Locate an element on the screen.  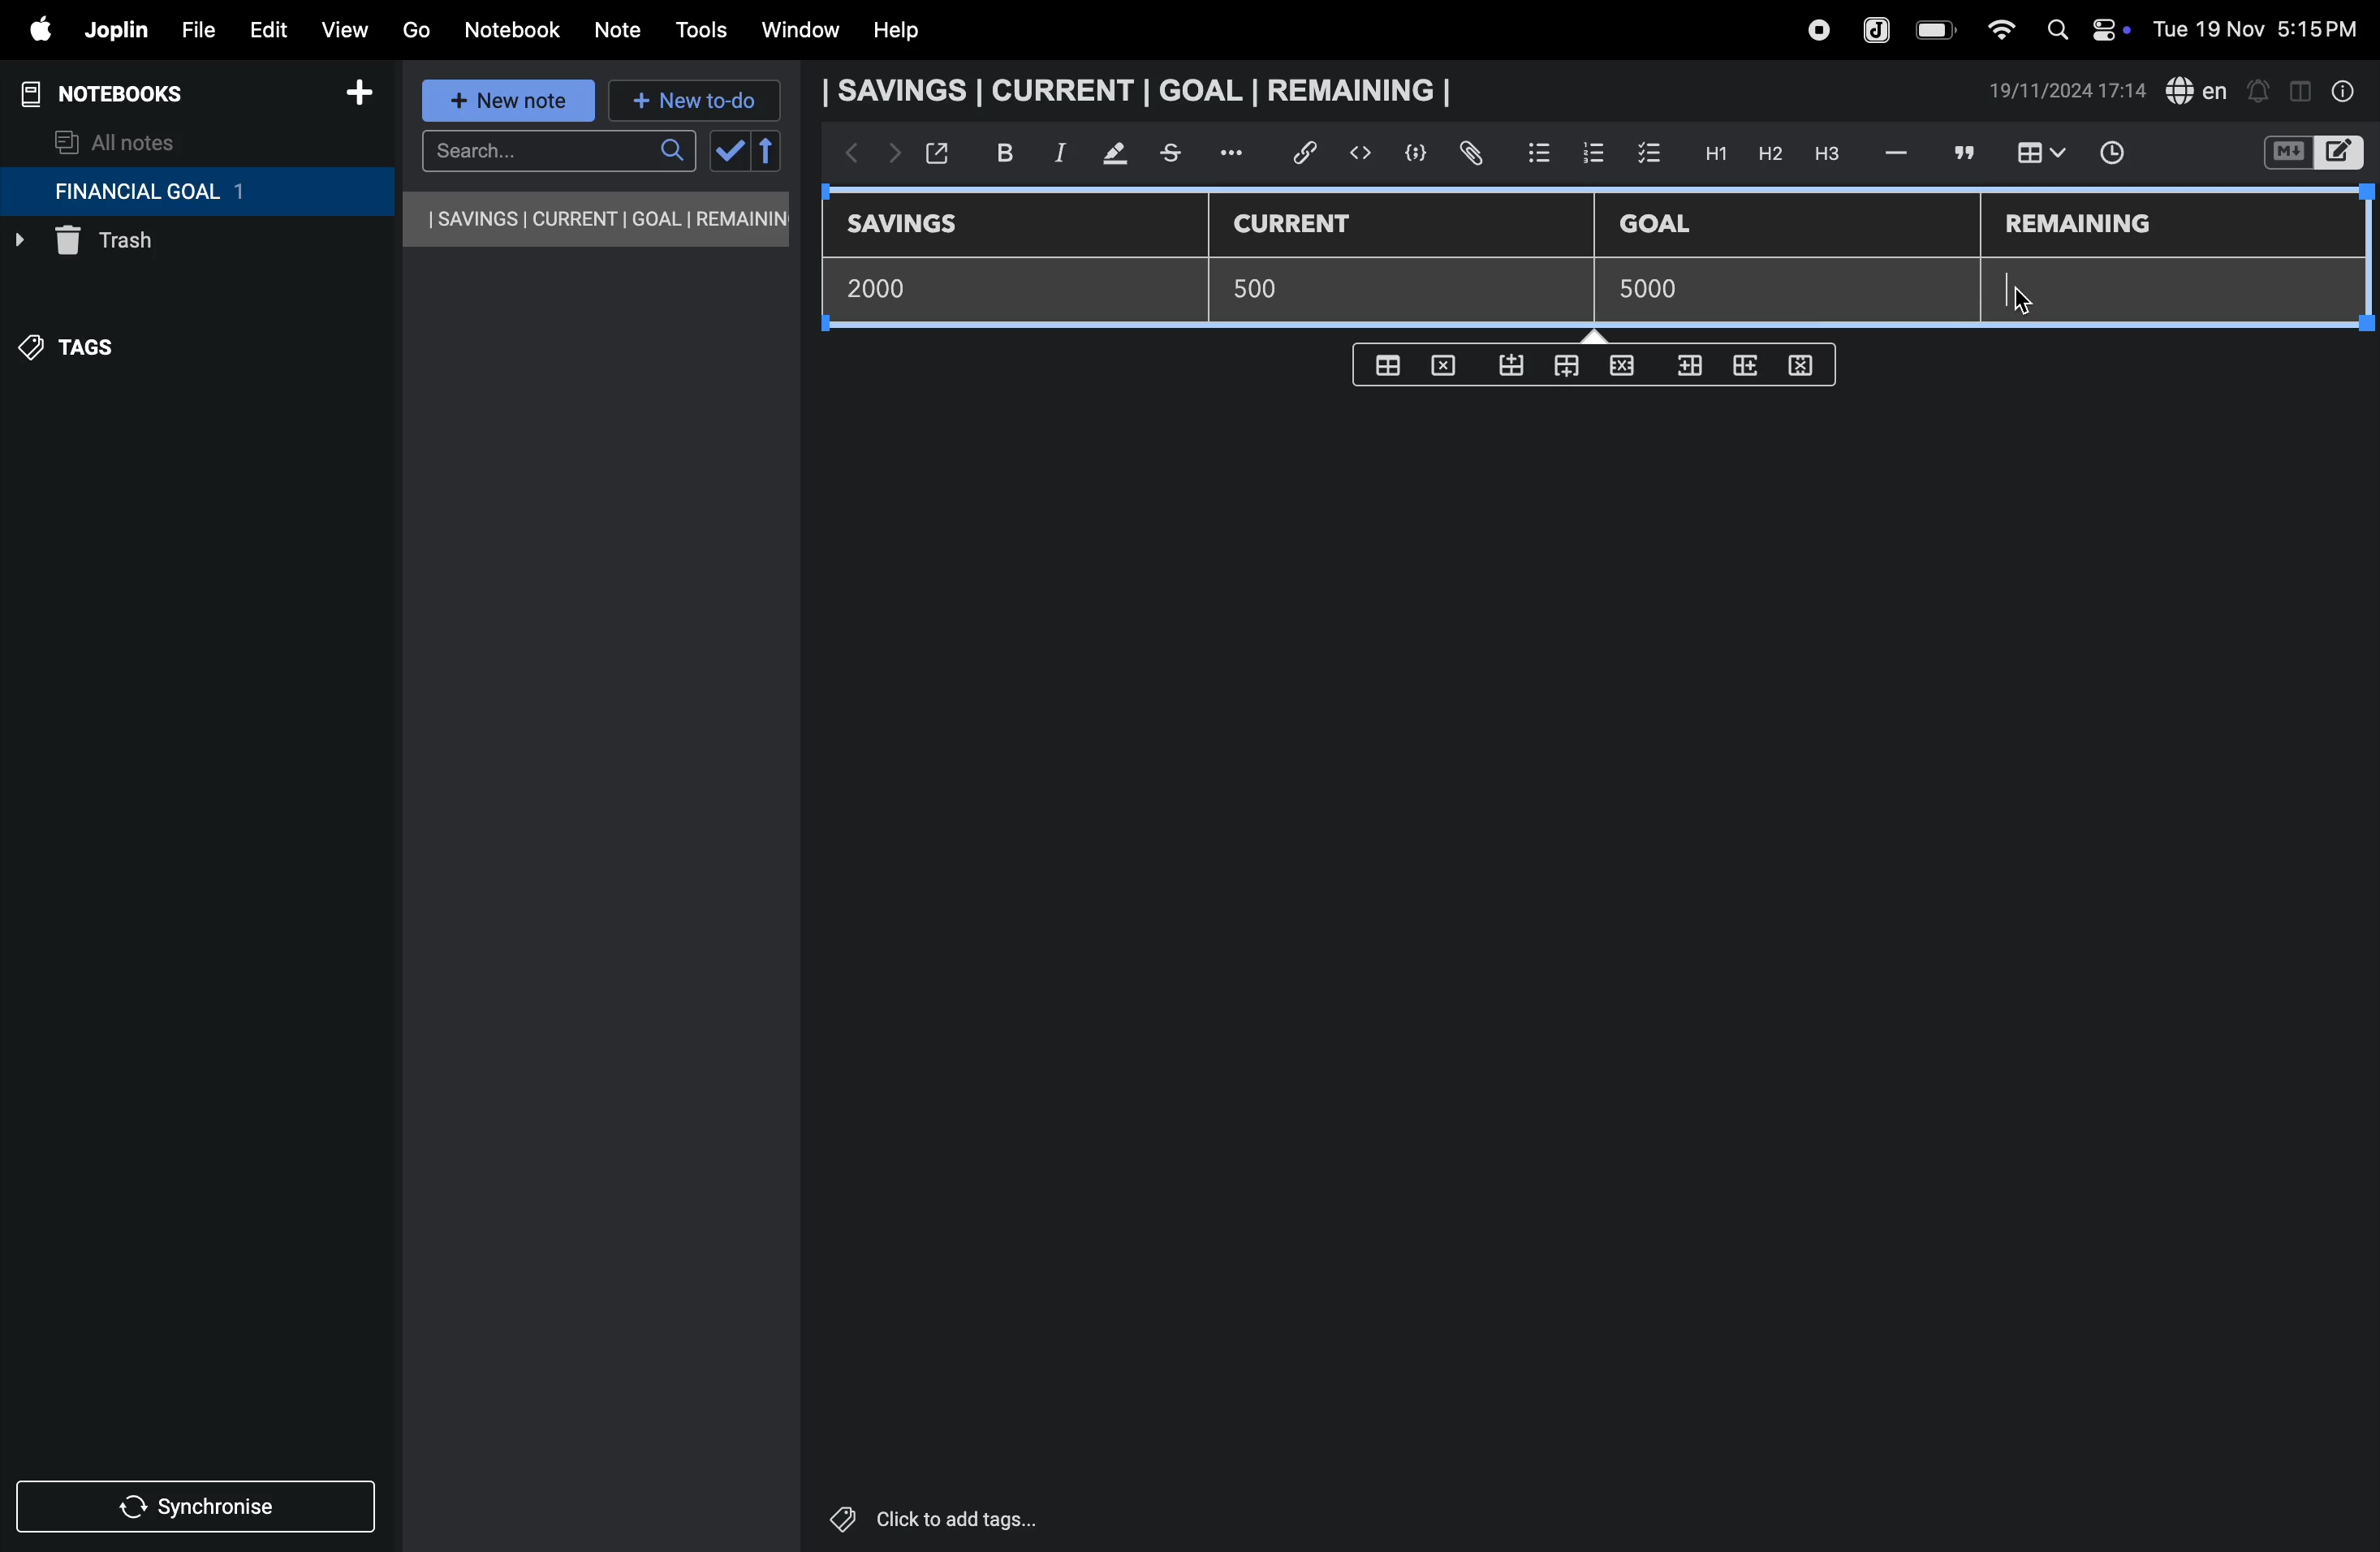
h2 is located at coordinates (1768, 153).